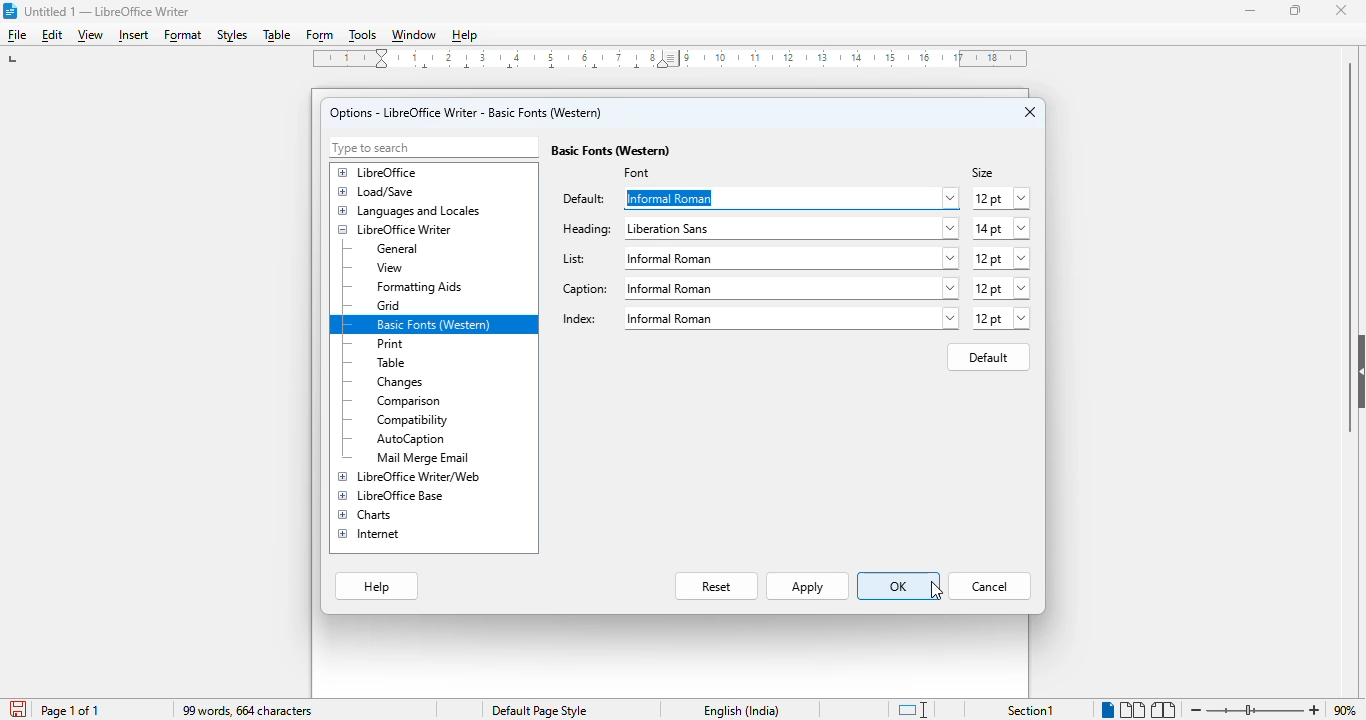 This screenshot has width=1366, height=720. What do you see at coordinates (743, 710) in the screenshot?
I see `text language` at bounding box center [743, 710].